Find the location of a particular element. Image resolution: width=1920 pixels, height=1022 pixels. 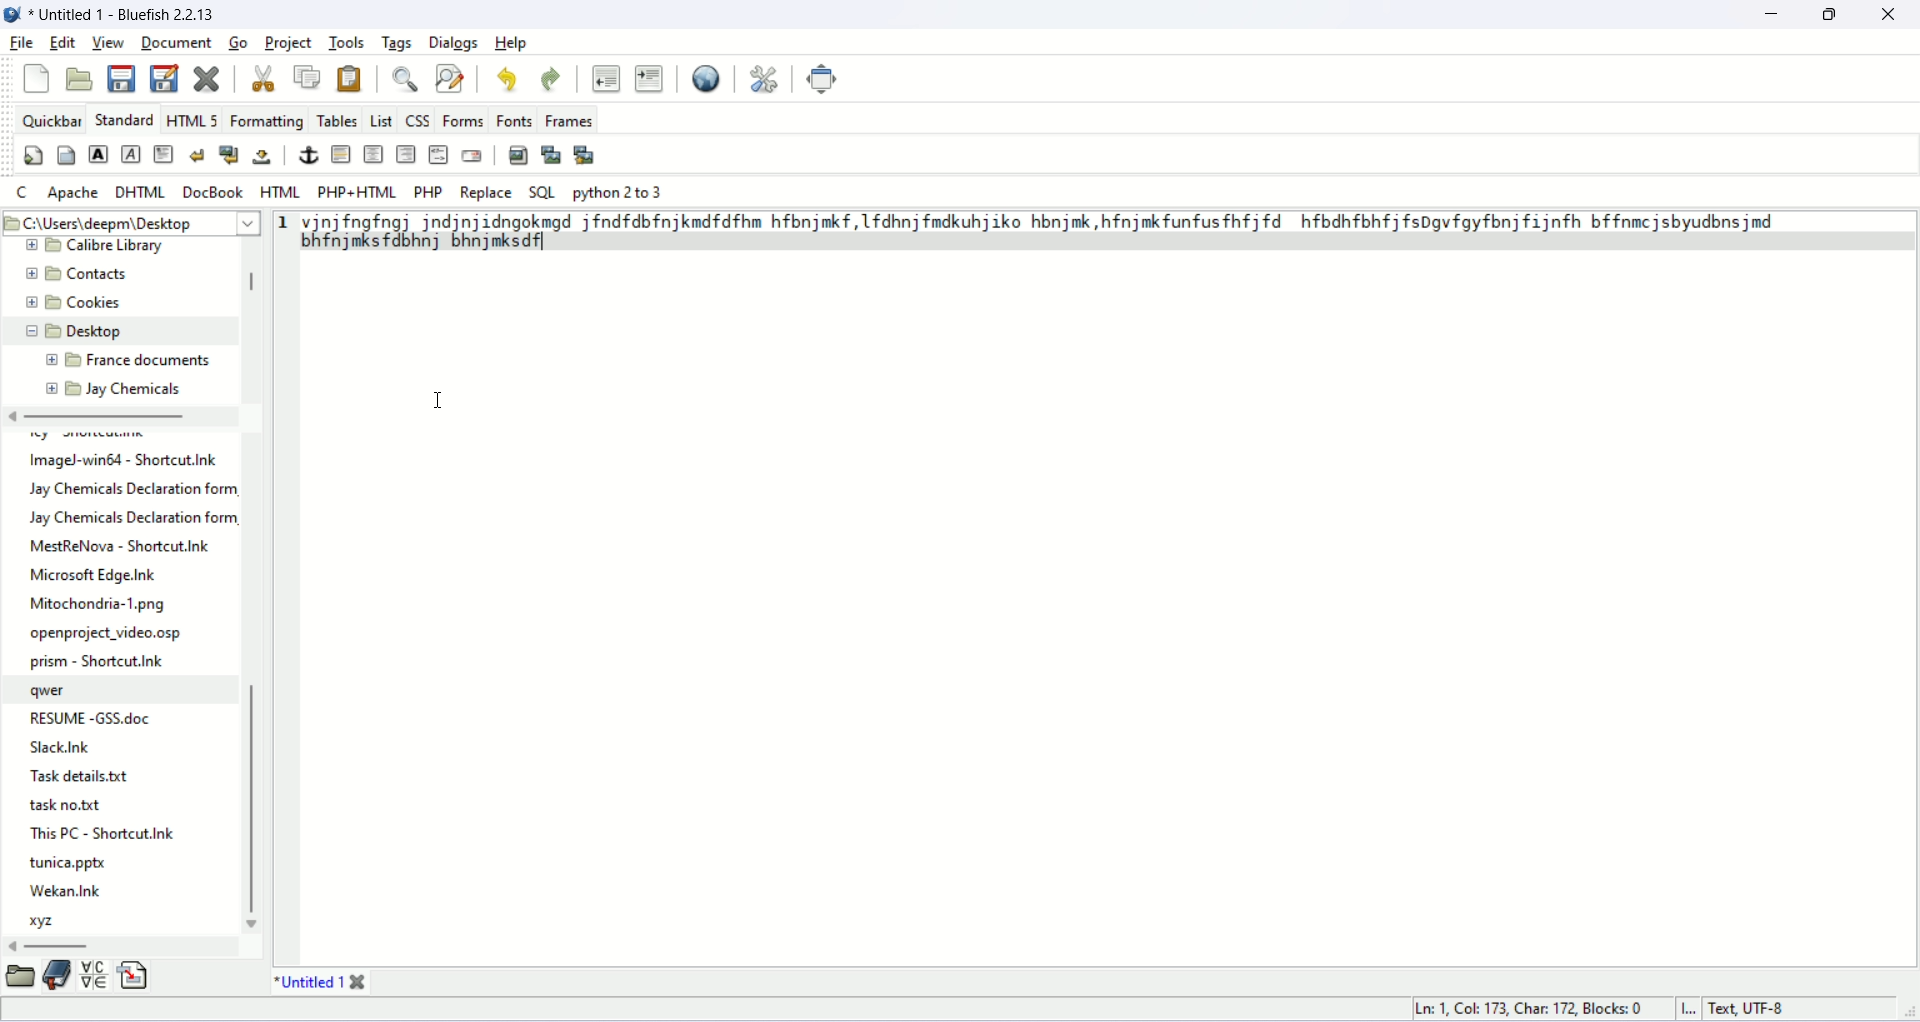

save current file is located at coordinates (122, 80).